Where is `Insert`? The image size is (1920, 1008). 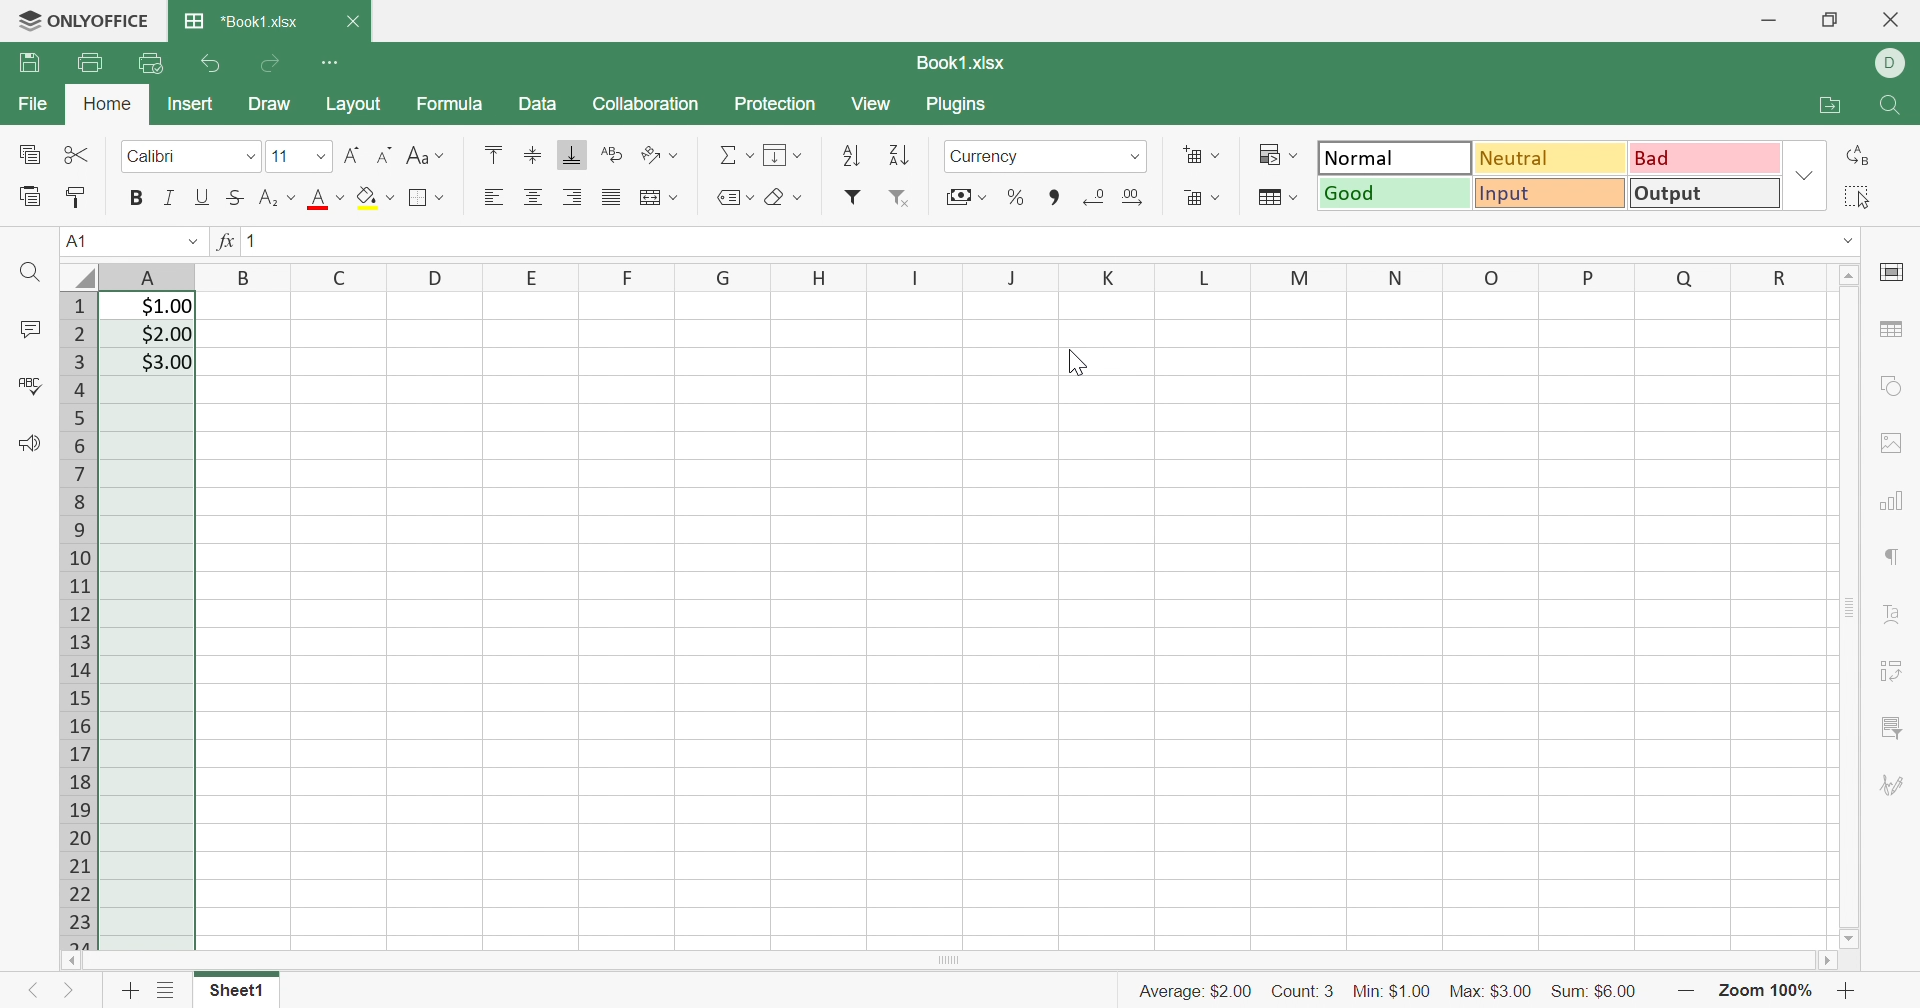
Insert is located at coordinates (190, 104).